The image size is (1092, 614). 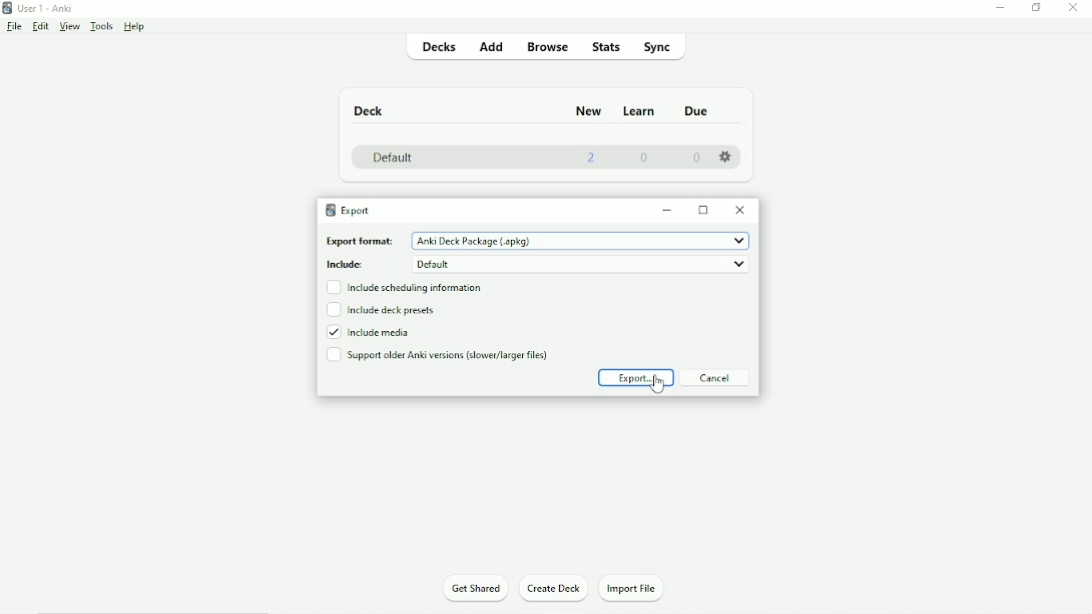 I want to click on Sync, so click(x=657, y=46).